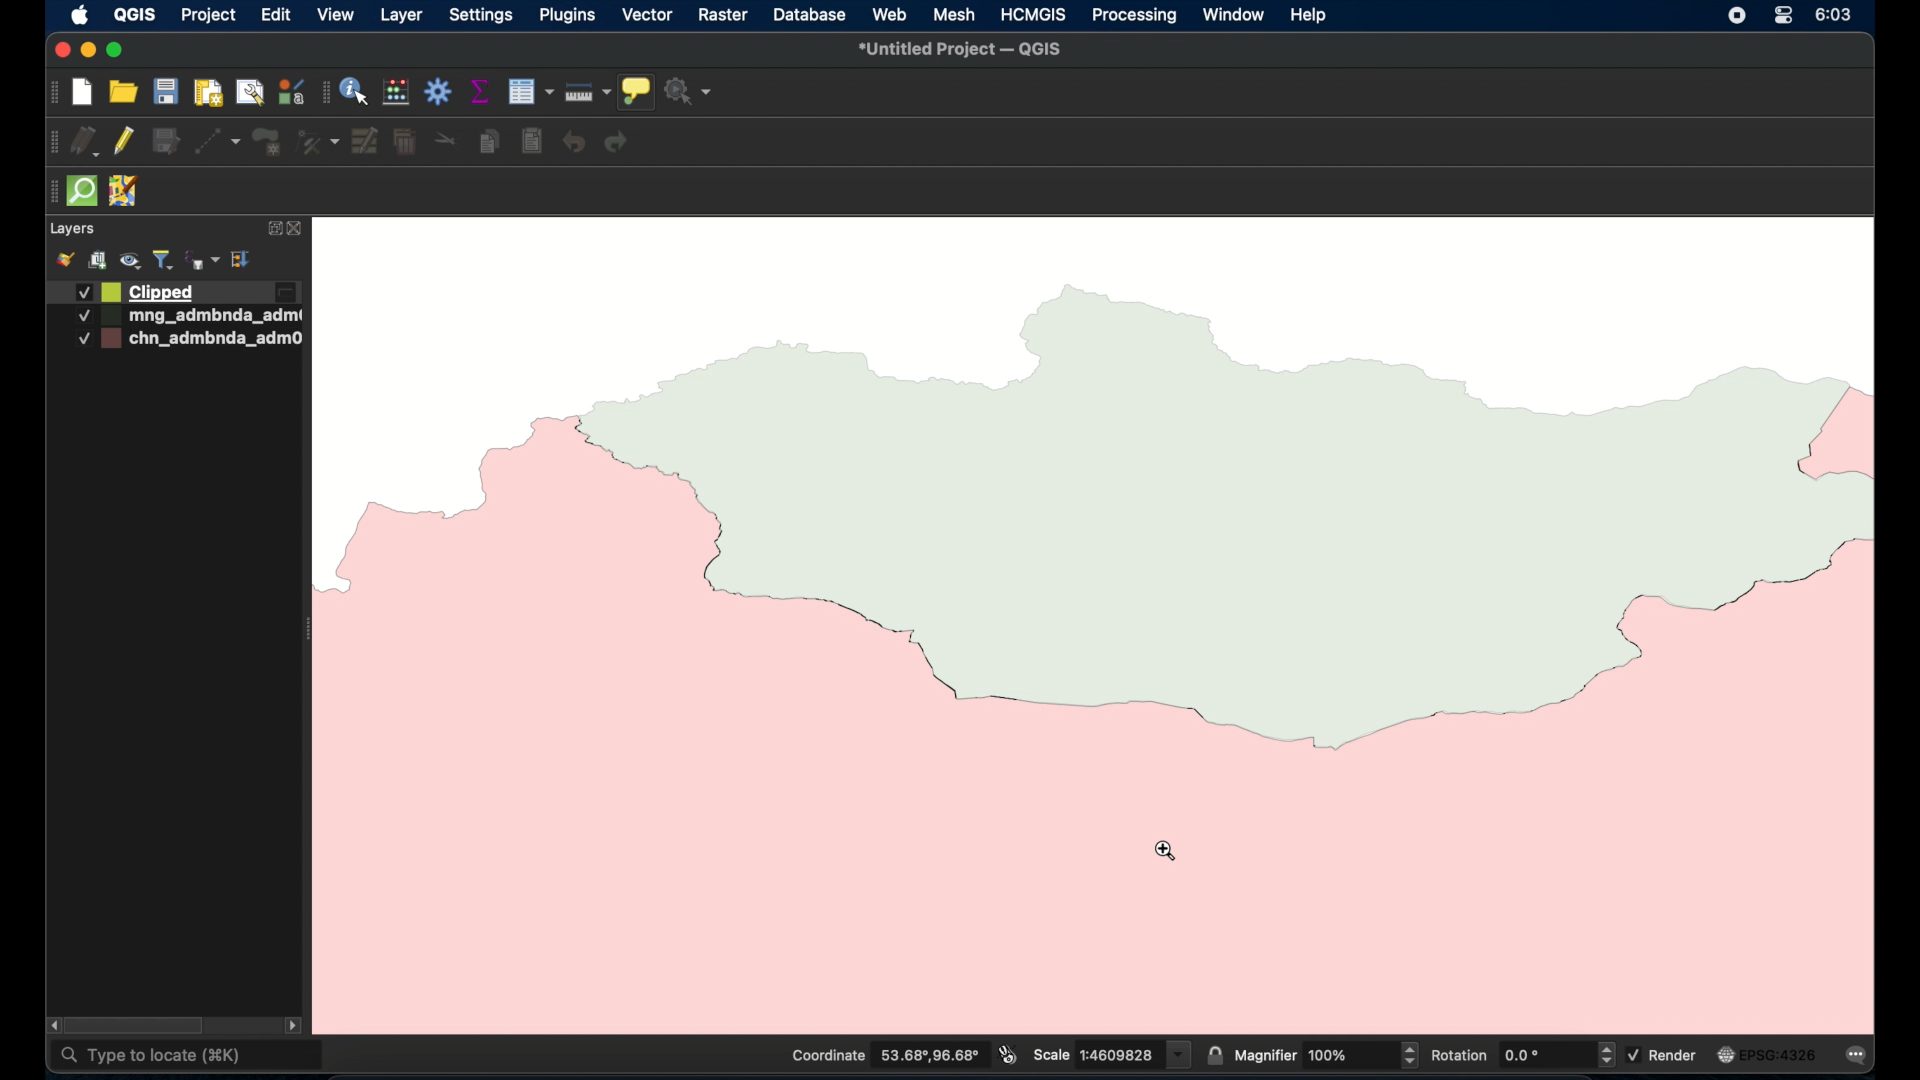 This screenshot has width=1920, height=1080. I want to click on manage map theme, so click(132, 261).